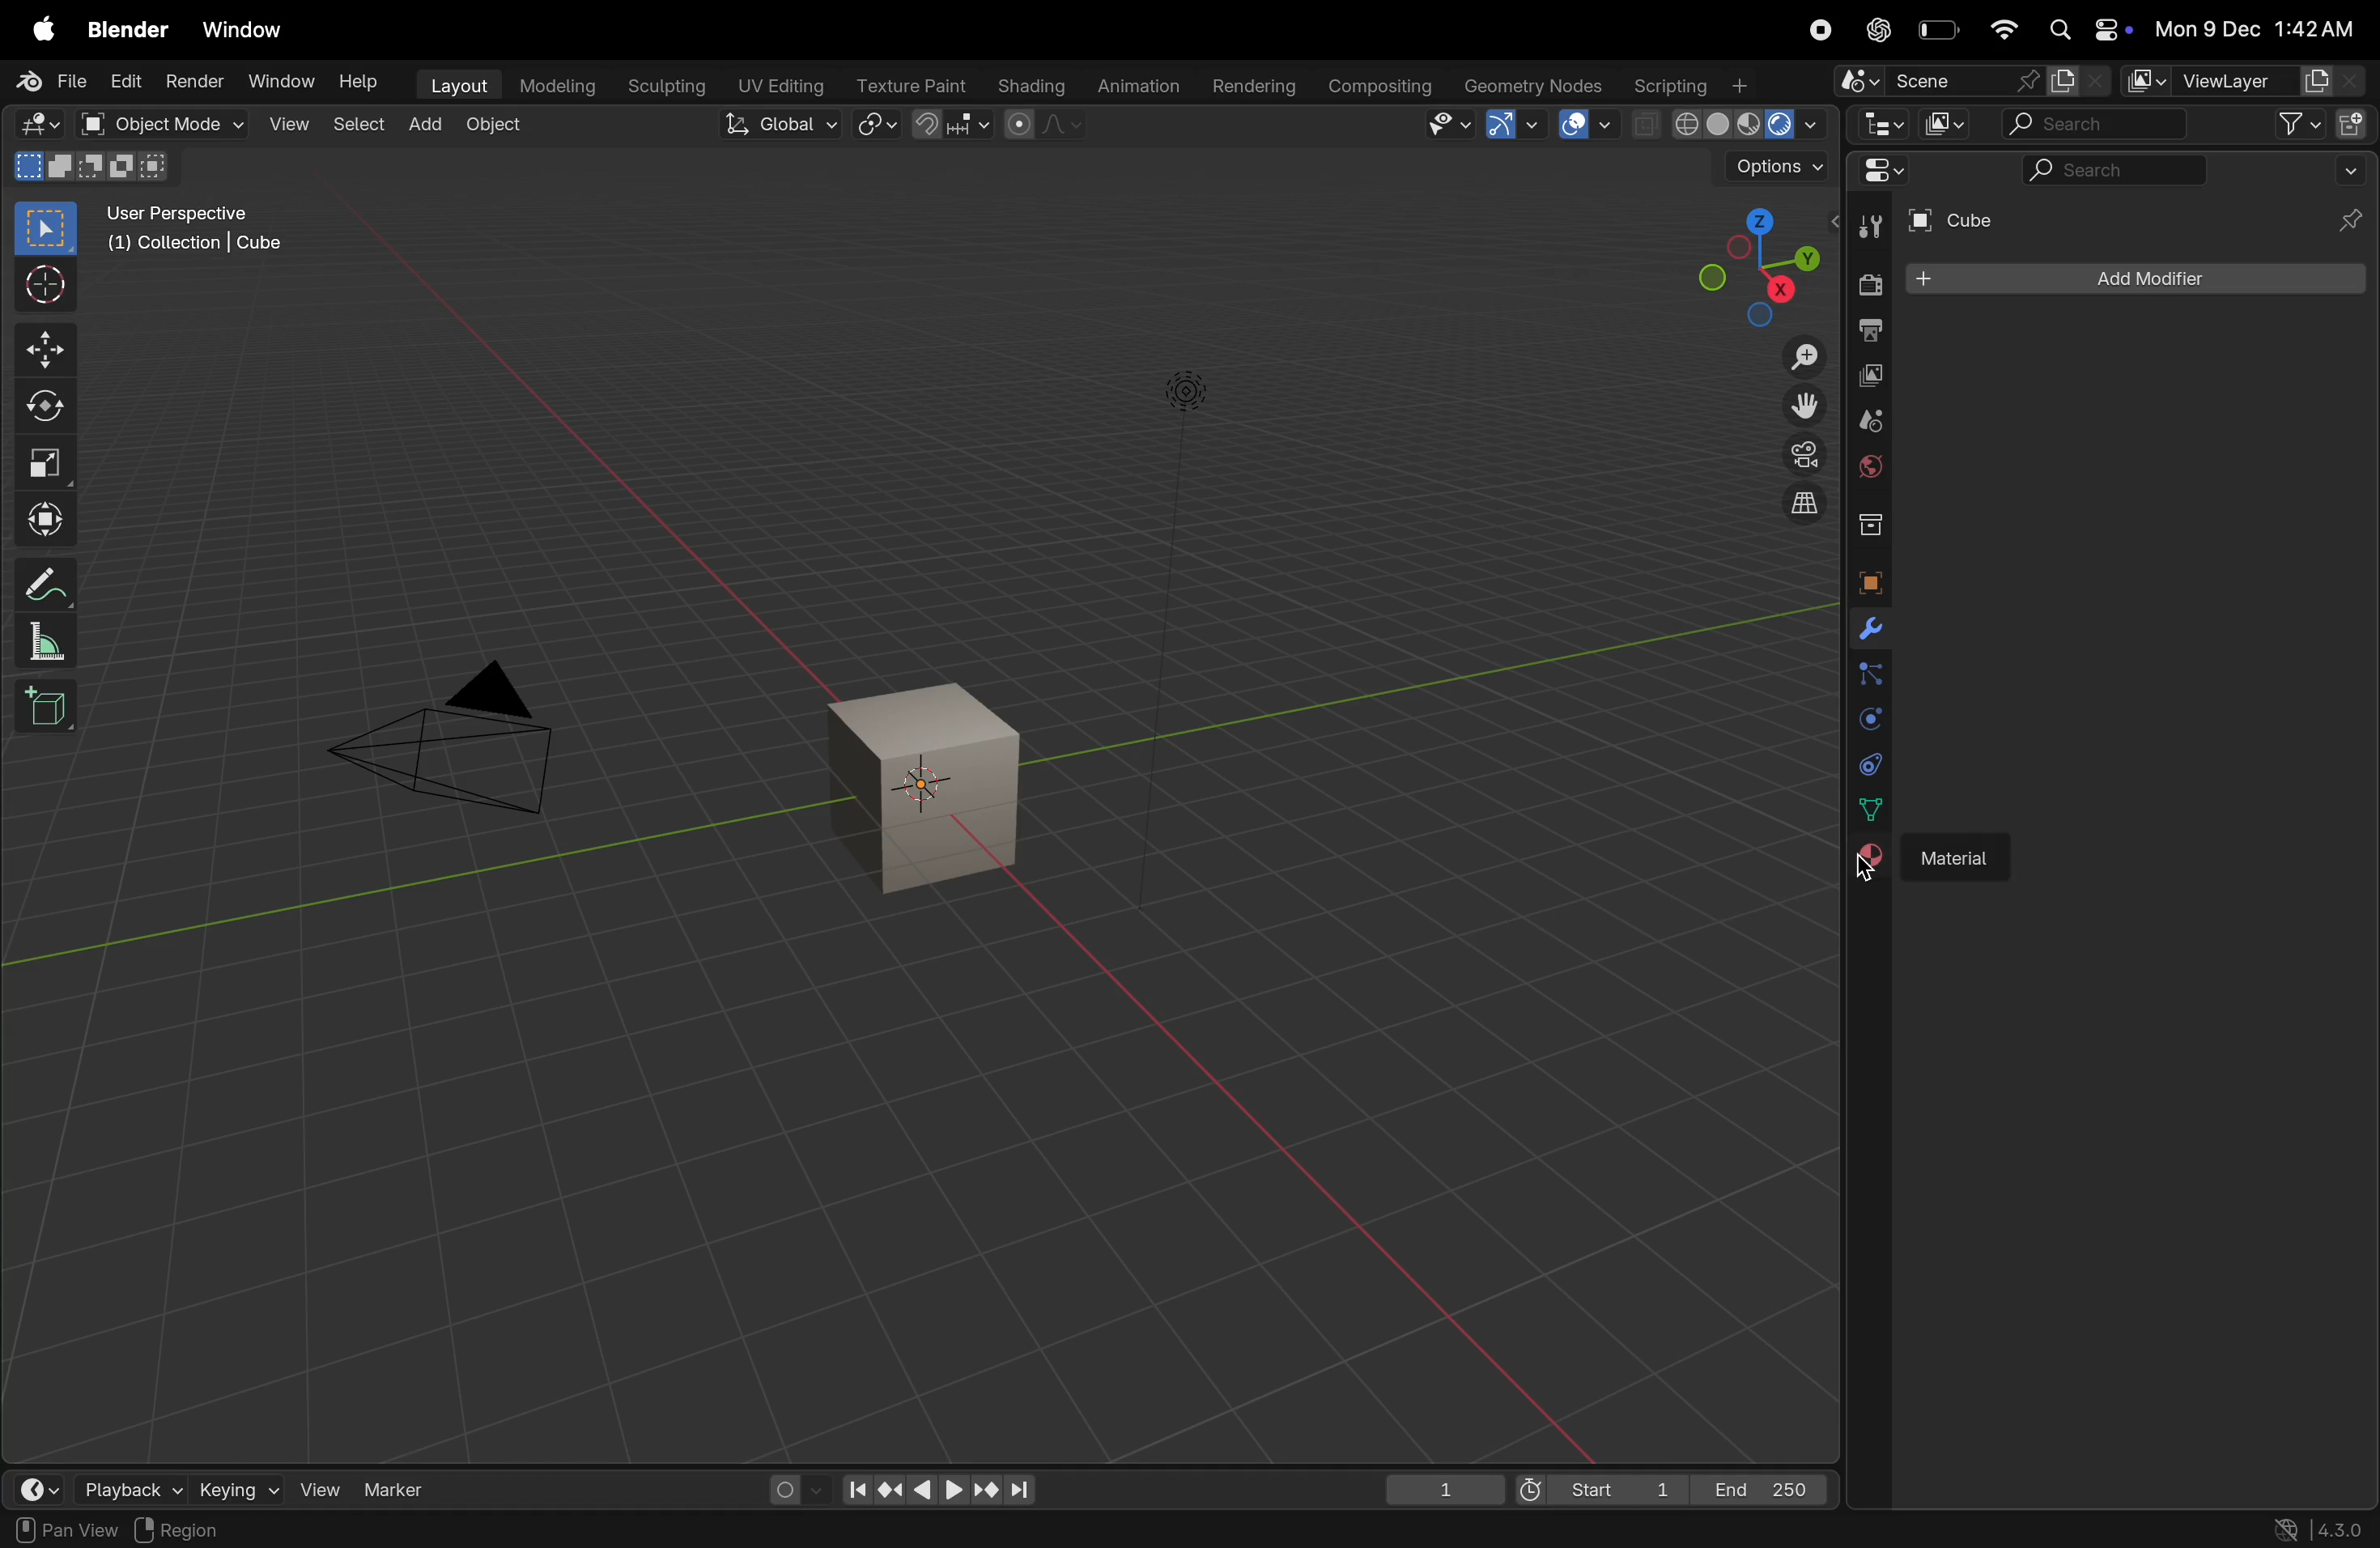  Describe the element at coordinates (1965, 222) in the screenshot. I see `Cube` at that location.